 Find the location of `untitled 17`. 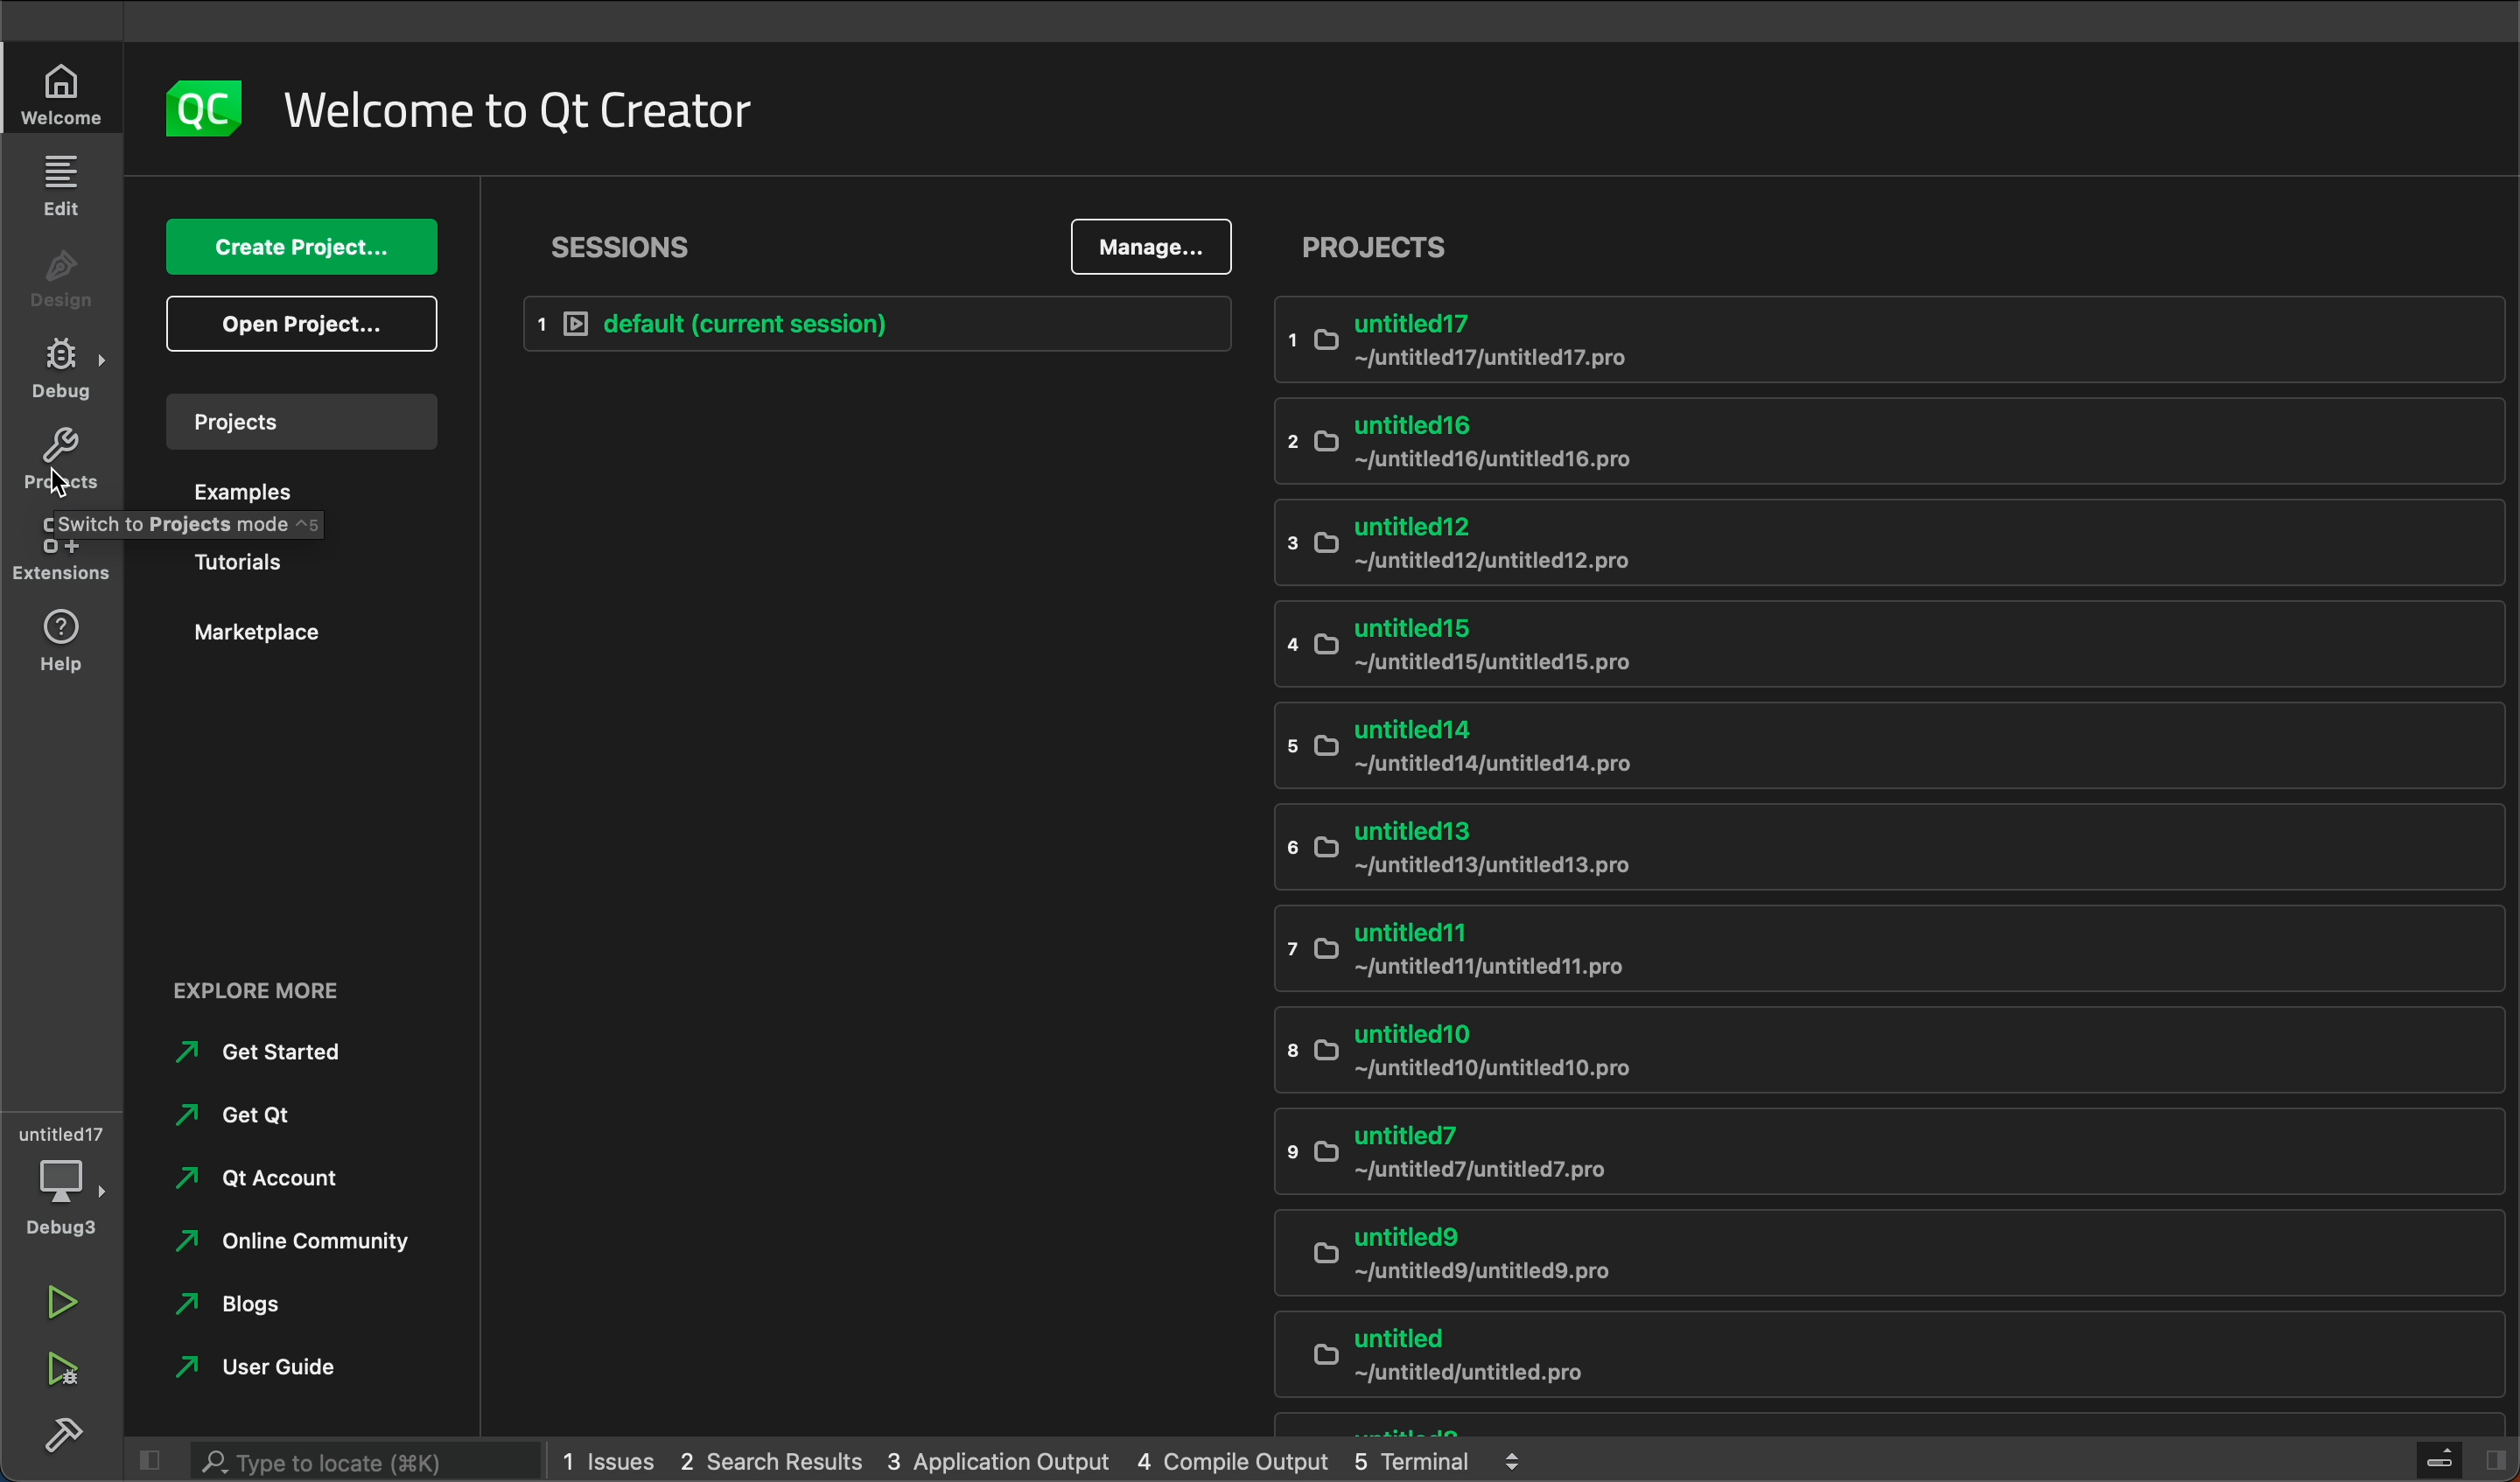

untitled 17 is located at coordinates (1892, 338).